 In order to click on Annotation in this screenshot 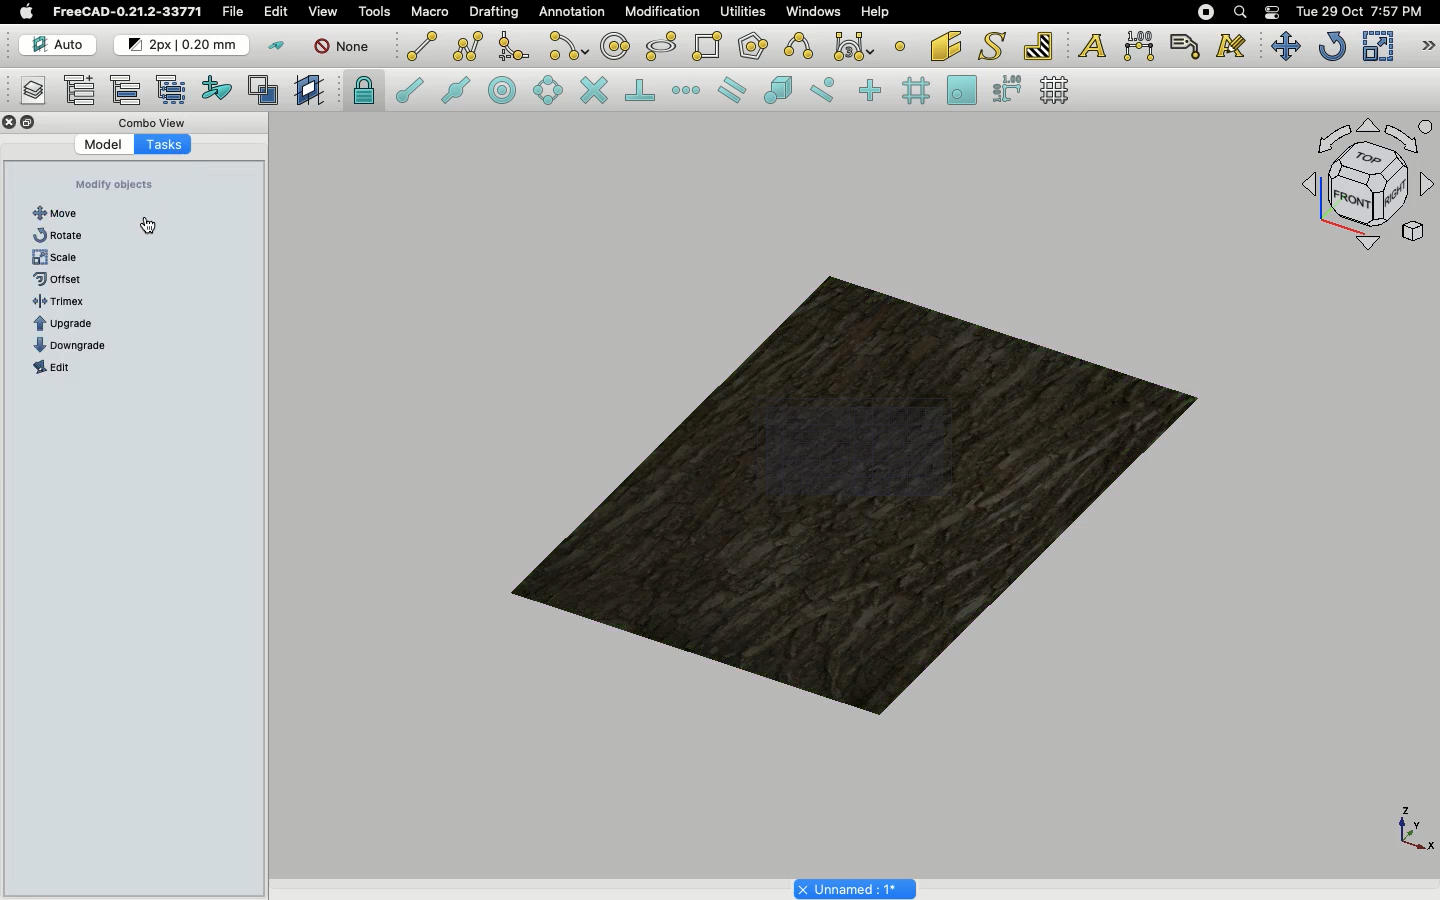, I will do `click(572, 11)`.